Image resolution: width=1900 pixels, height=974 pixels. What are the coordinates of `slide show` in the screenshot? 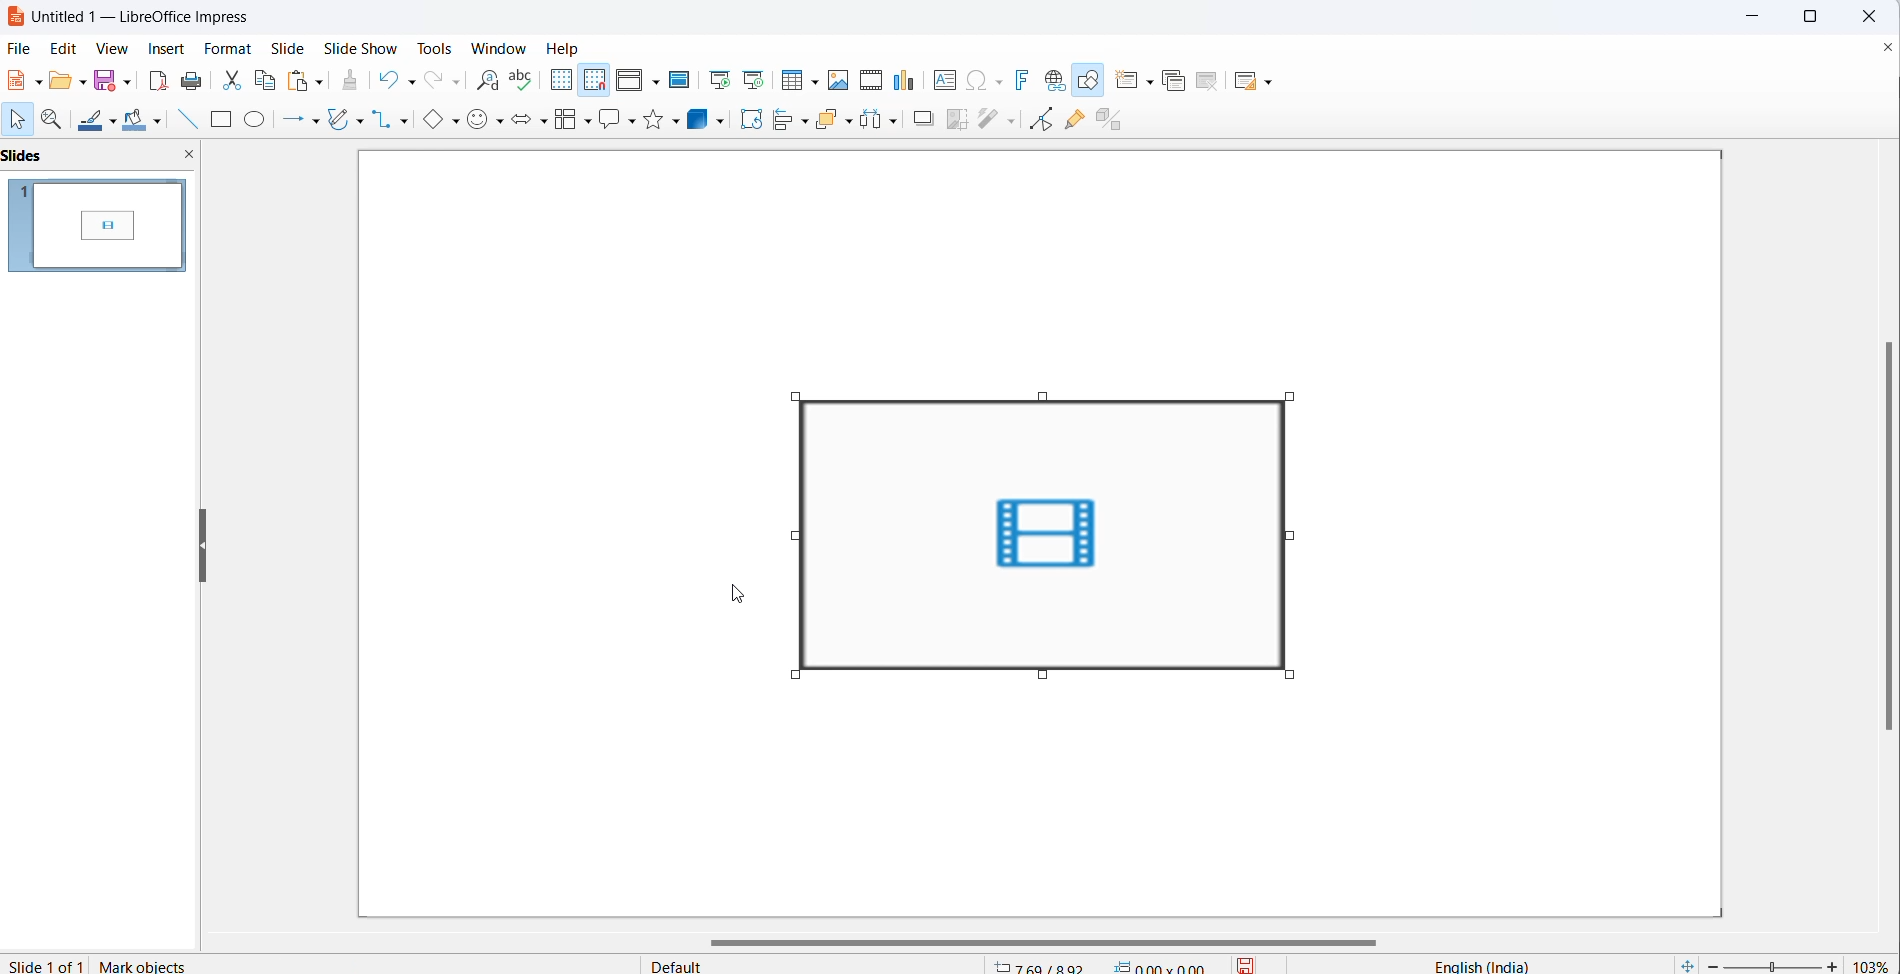 It's located at (363, 48).